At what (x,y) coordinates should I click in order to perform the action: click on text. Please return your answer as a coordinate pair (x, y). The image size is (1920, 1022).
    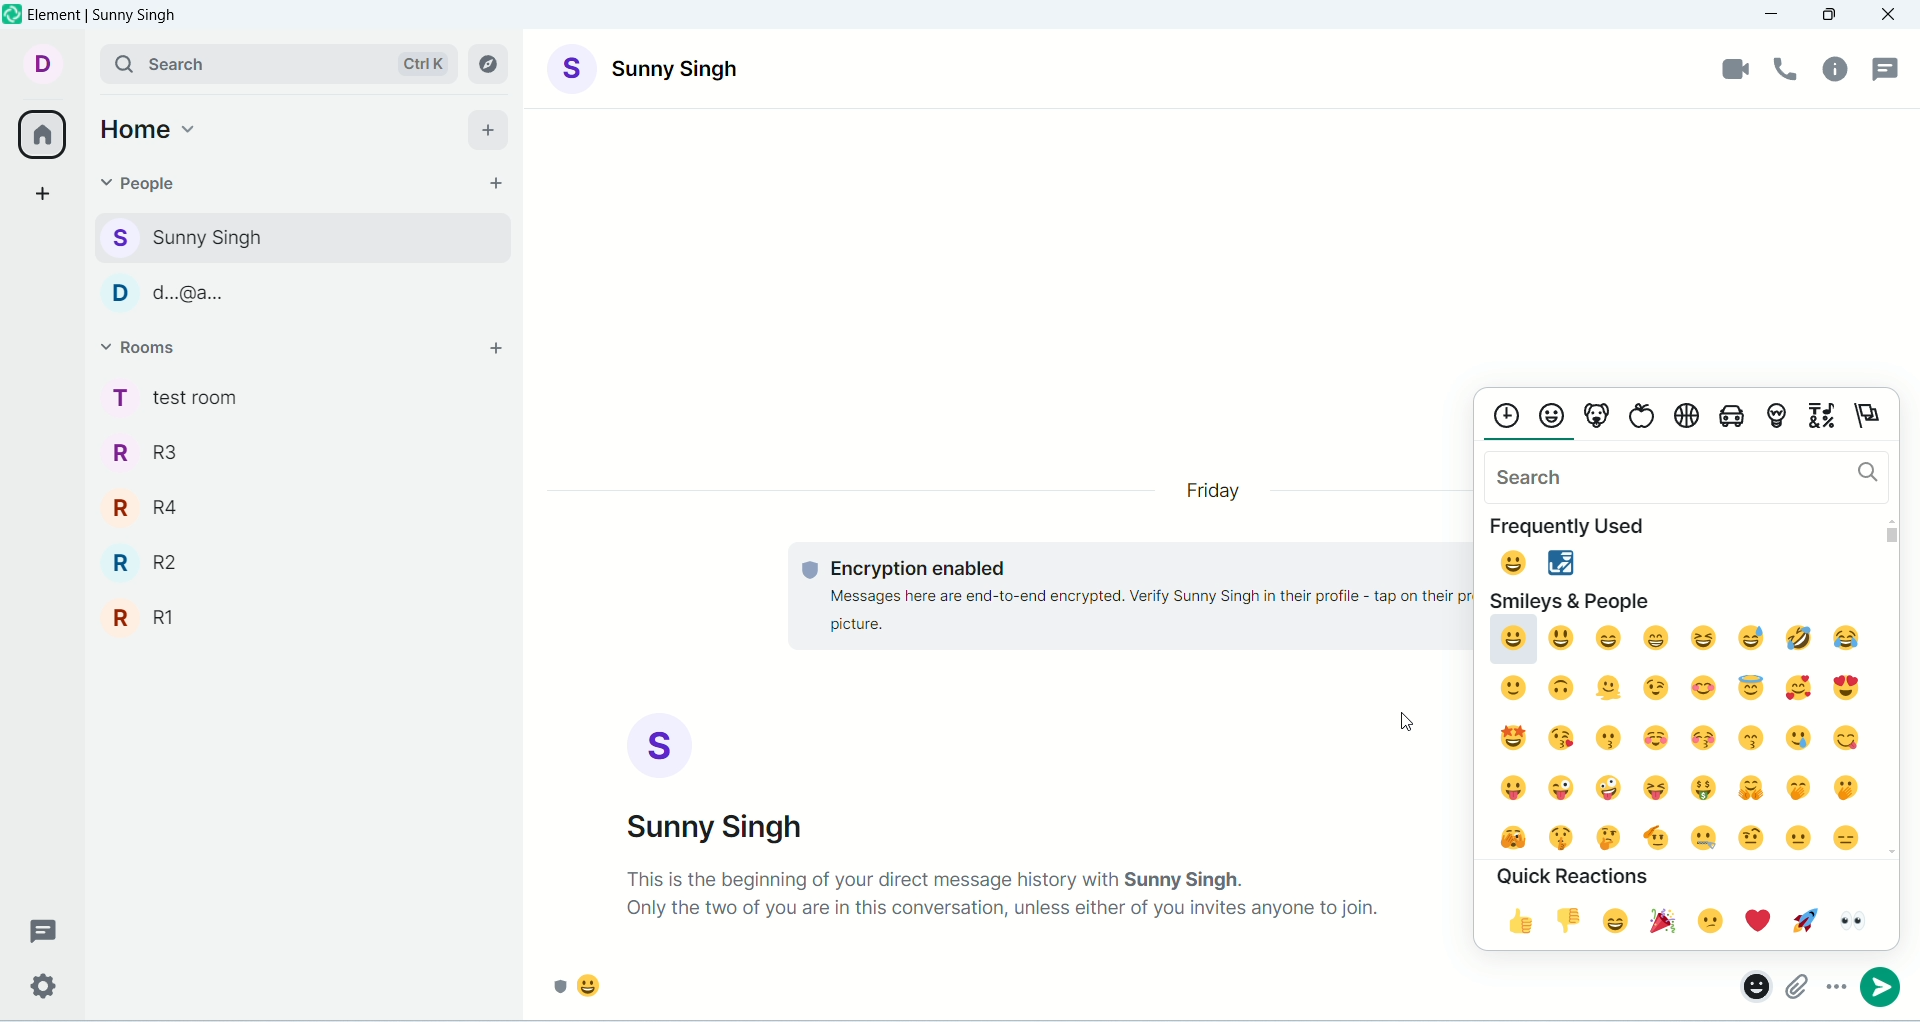
    Looking at the image, I should click on (1005, 894).